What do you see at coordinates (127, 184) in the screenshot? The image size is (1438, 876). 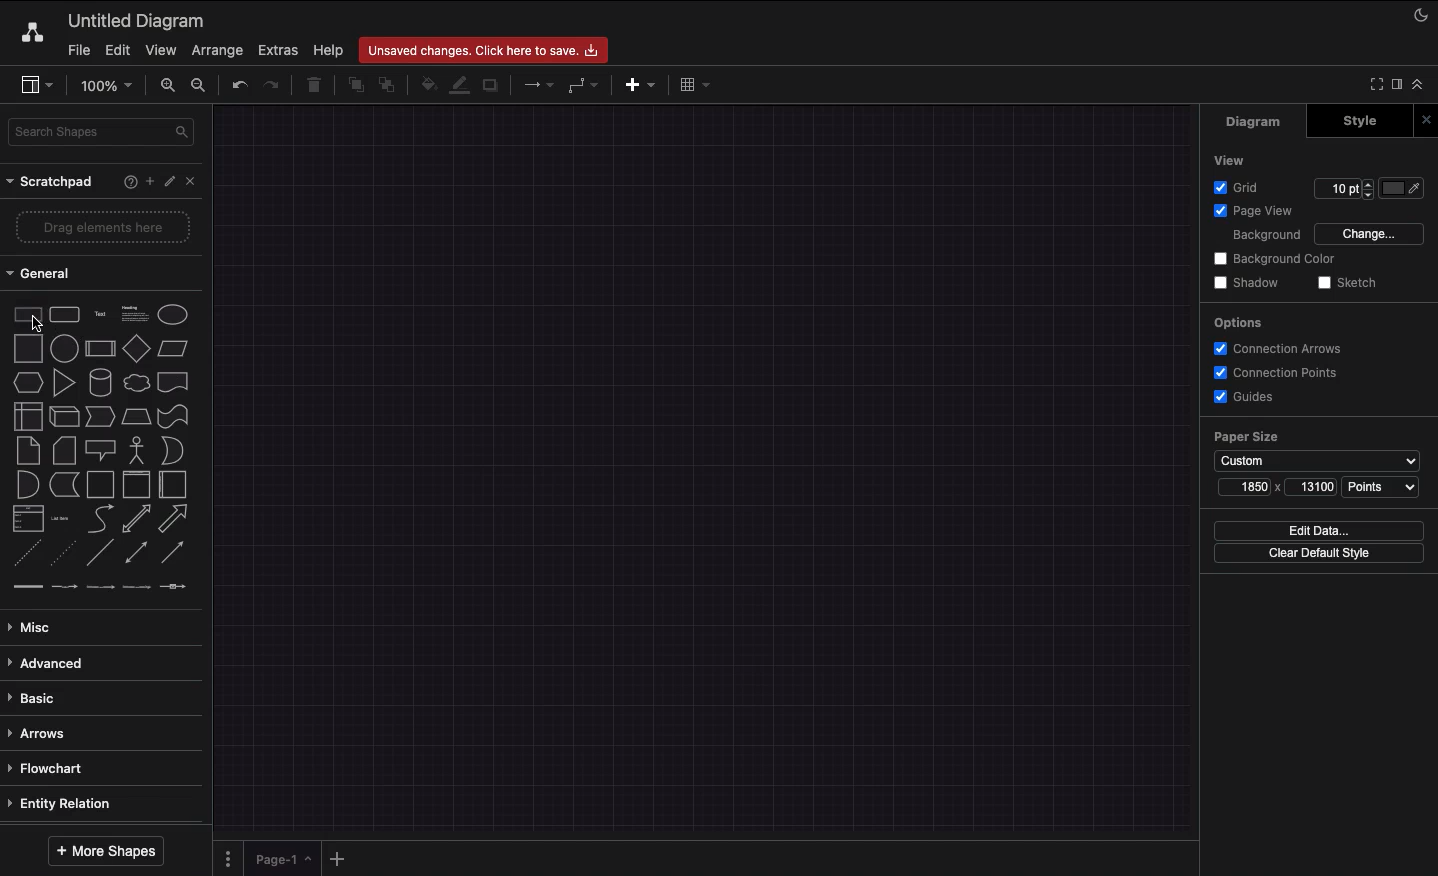 I see `Help` at bounding box center [127, 184].